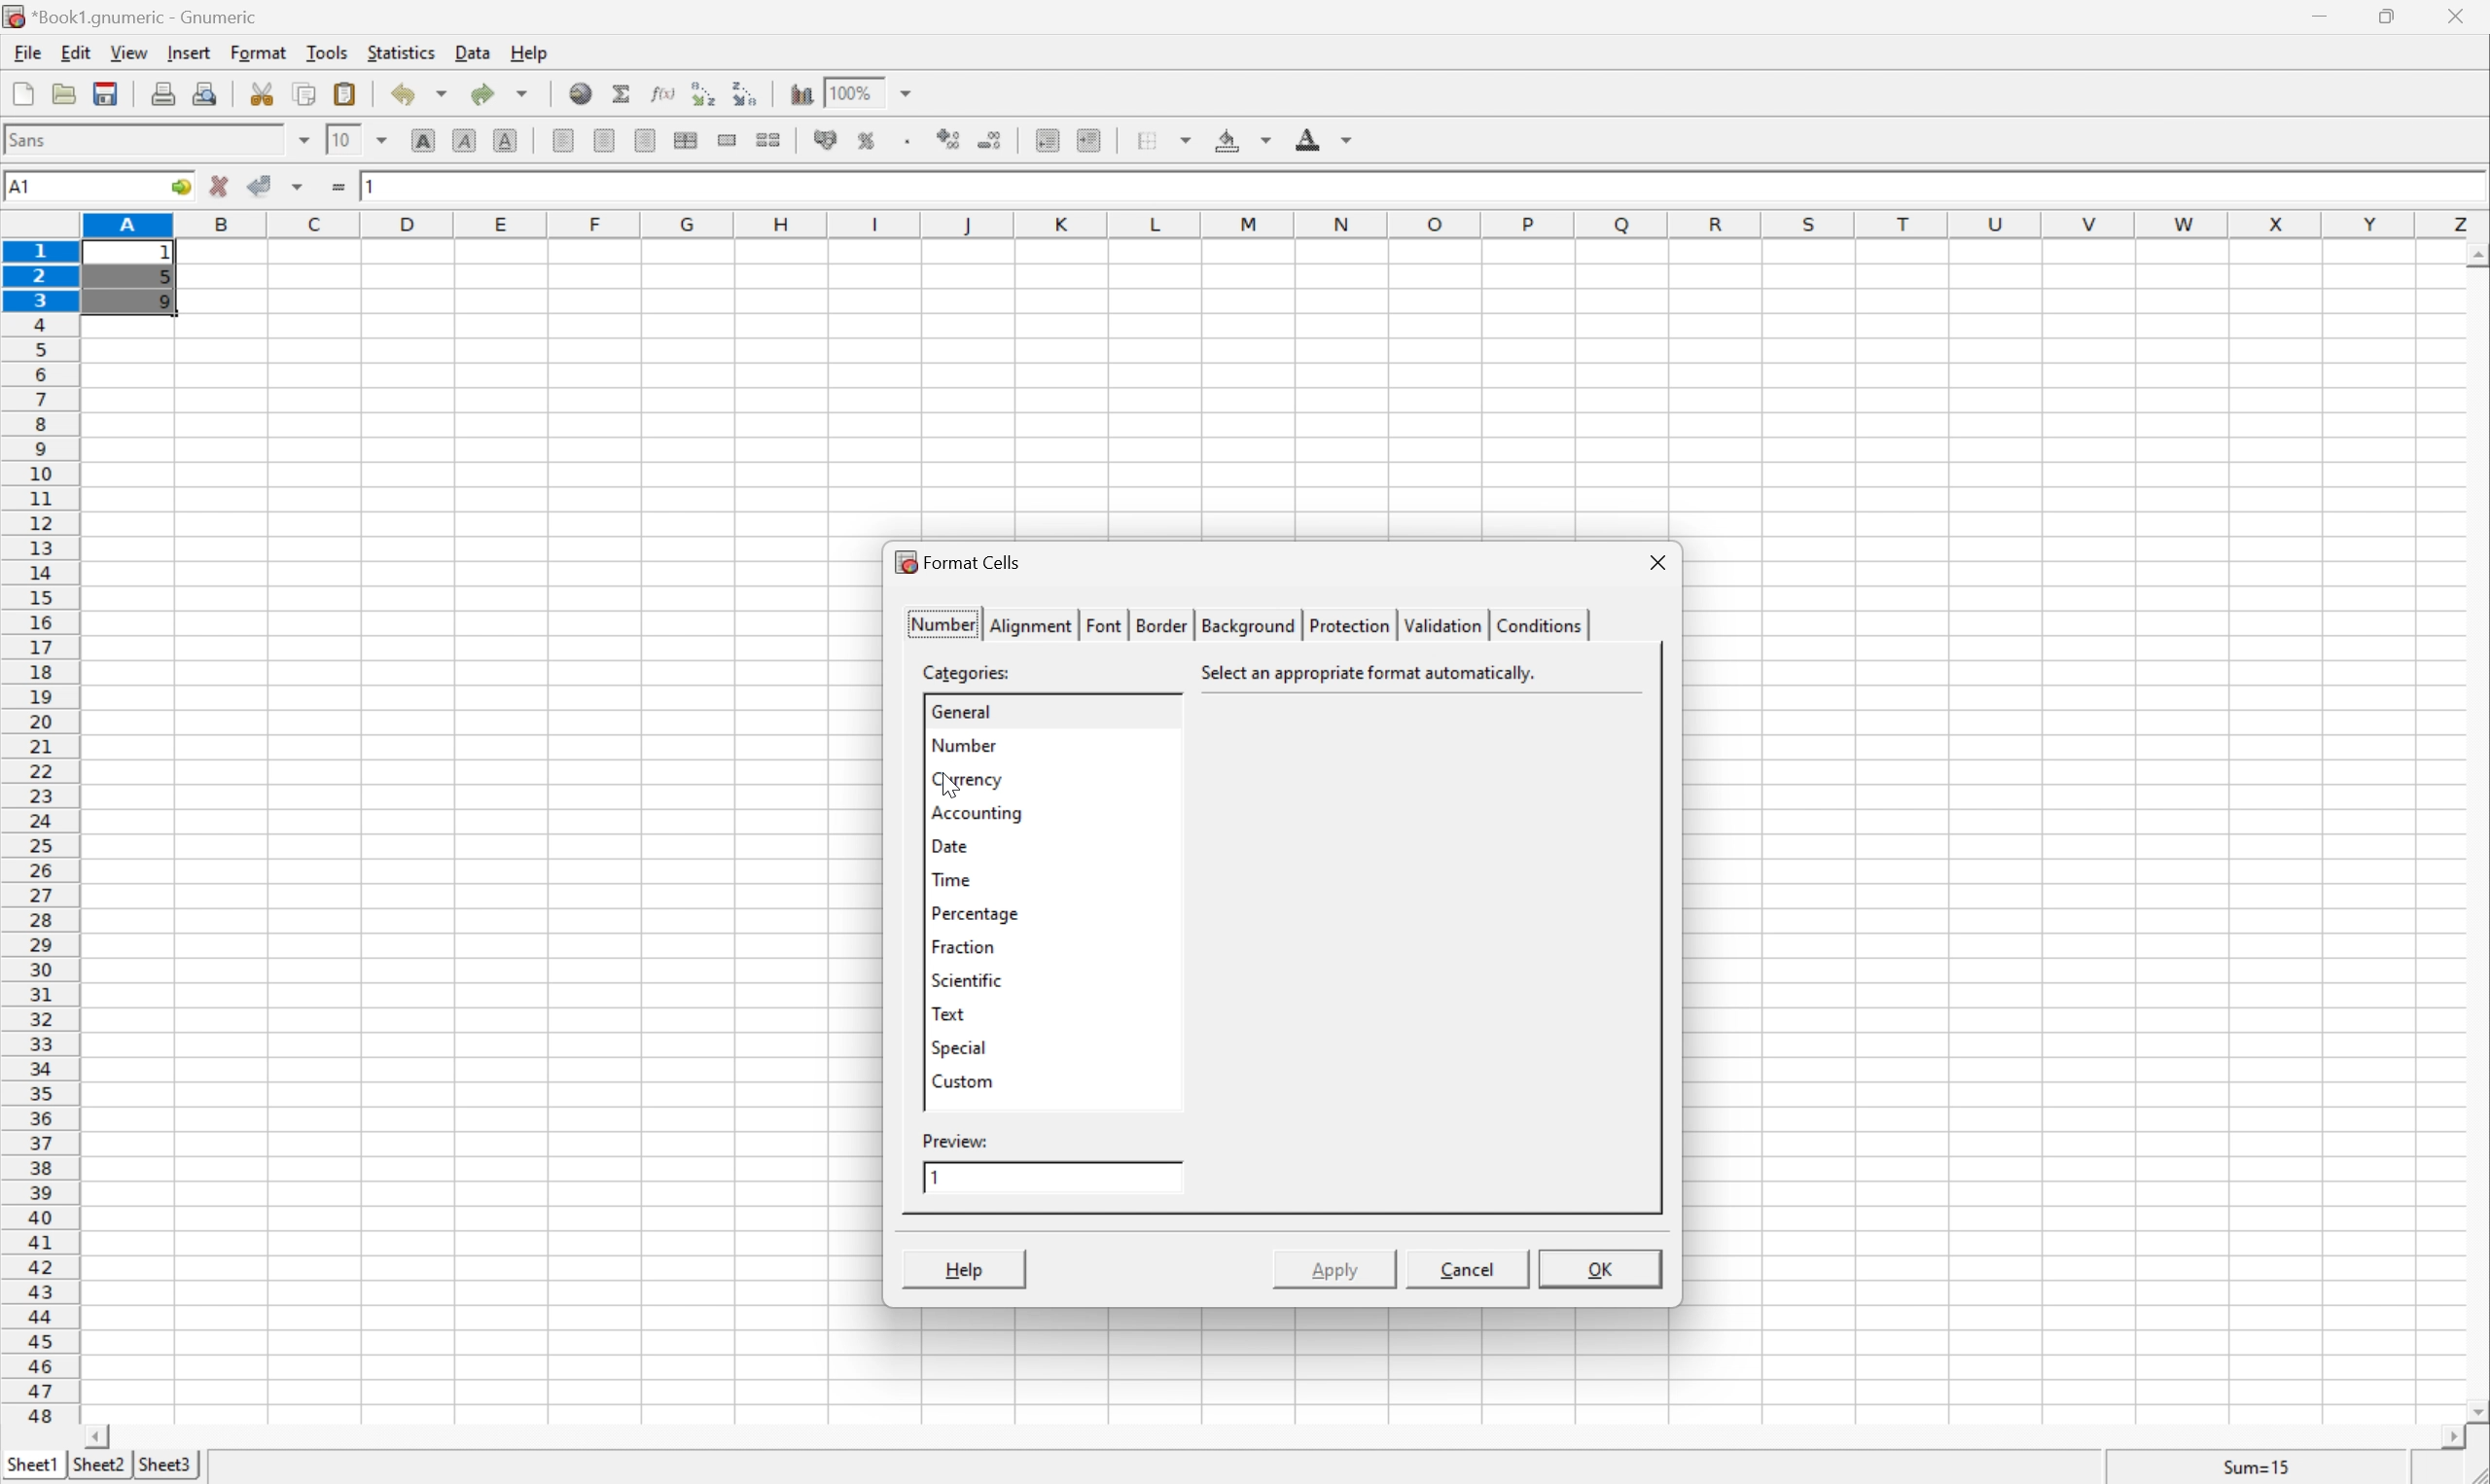 The width and height of the screenshot is (2490, 1484). Describe the element at coordinates (304, 93) in the screenshot. I see `copy` at that location.